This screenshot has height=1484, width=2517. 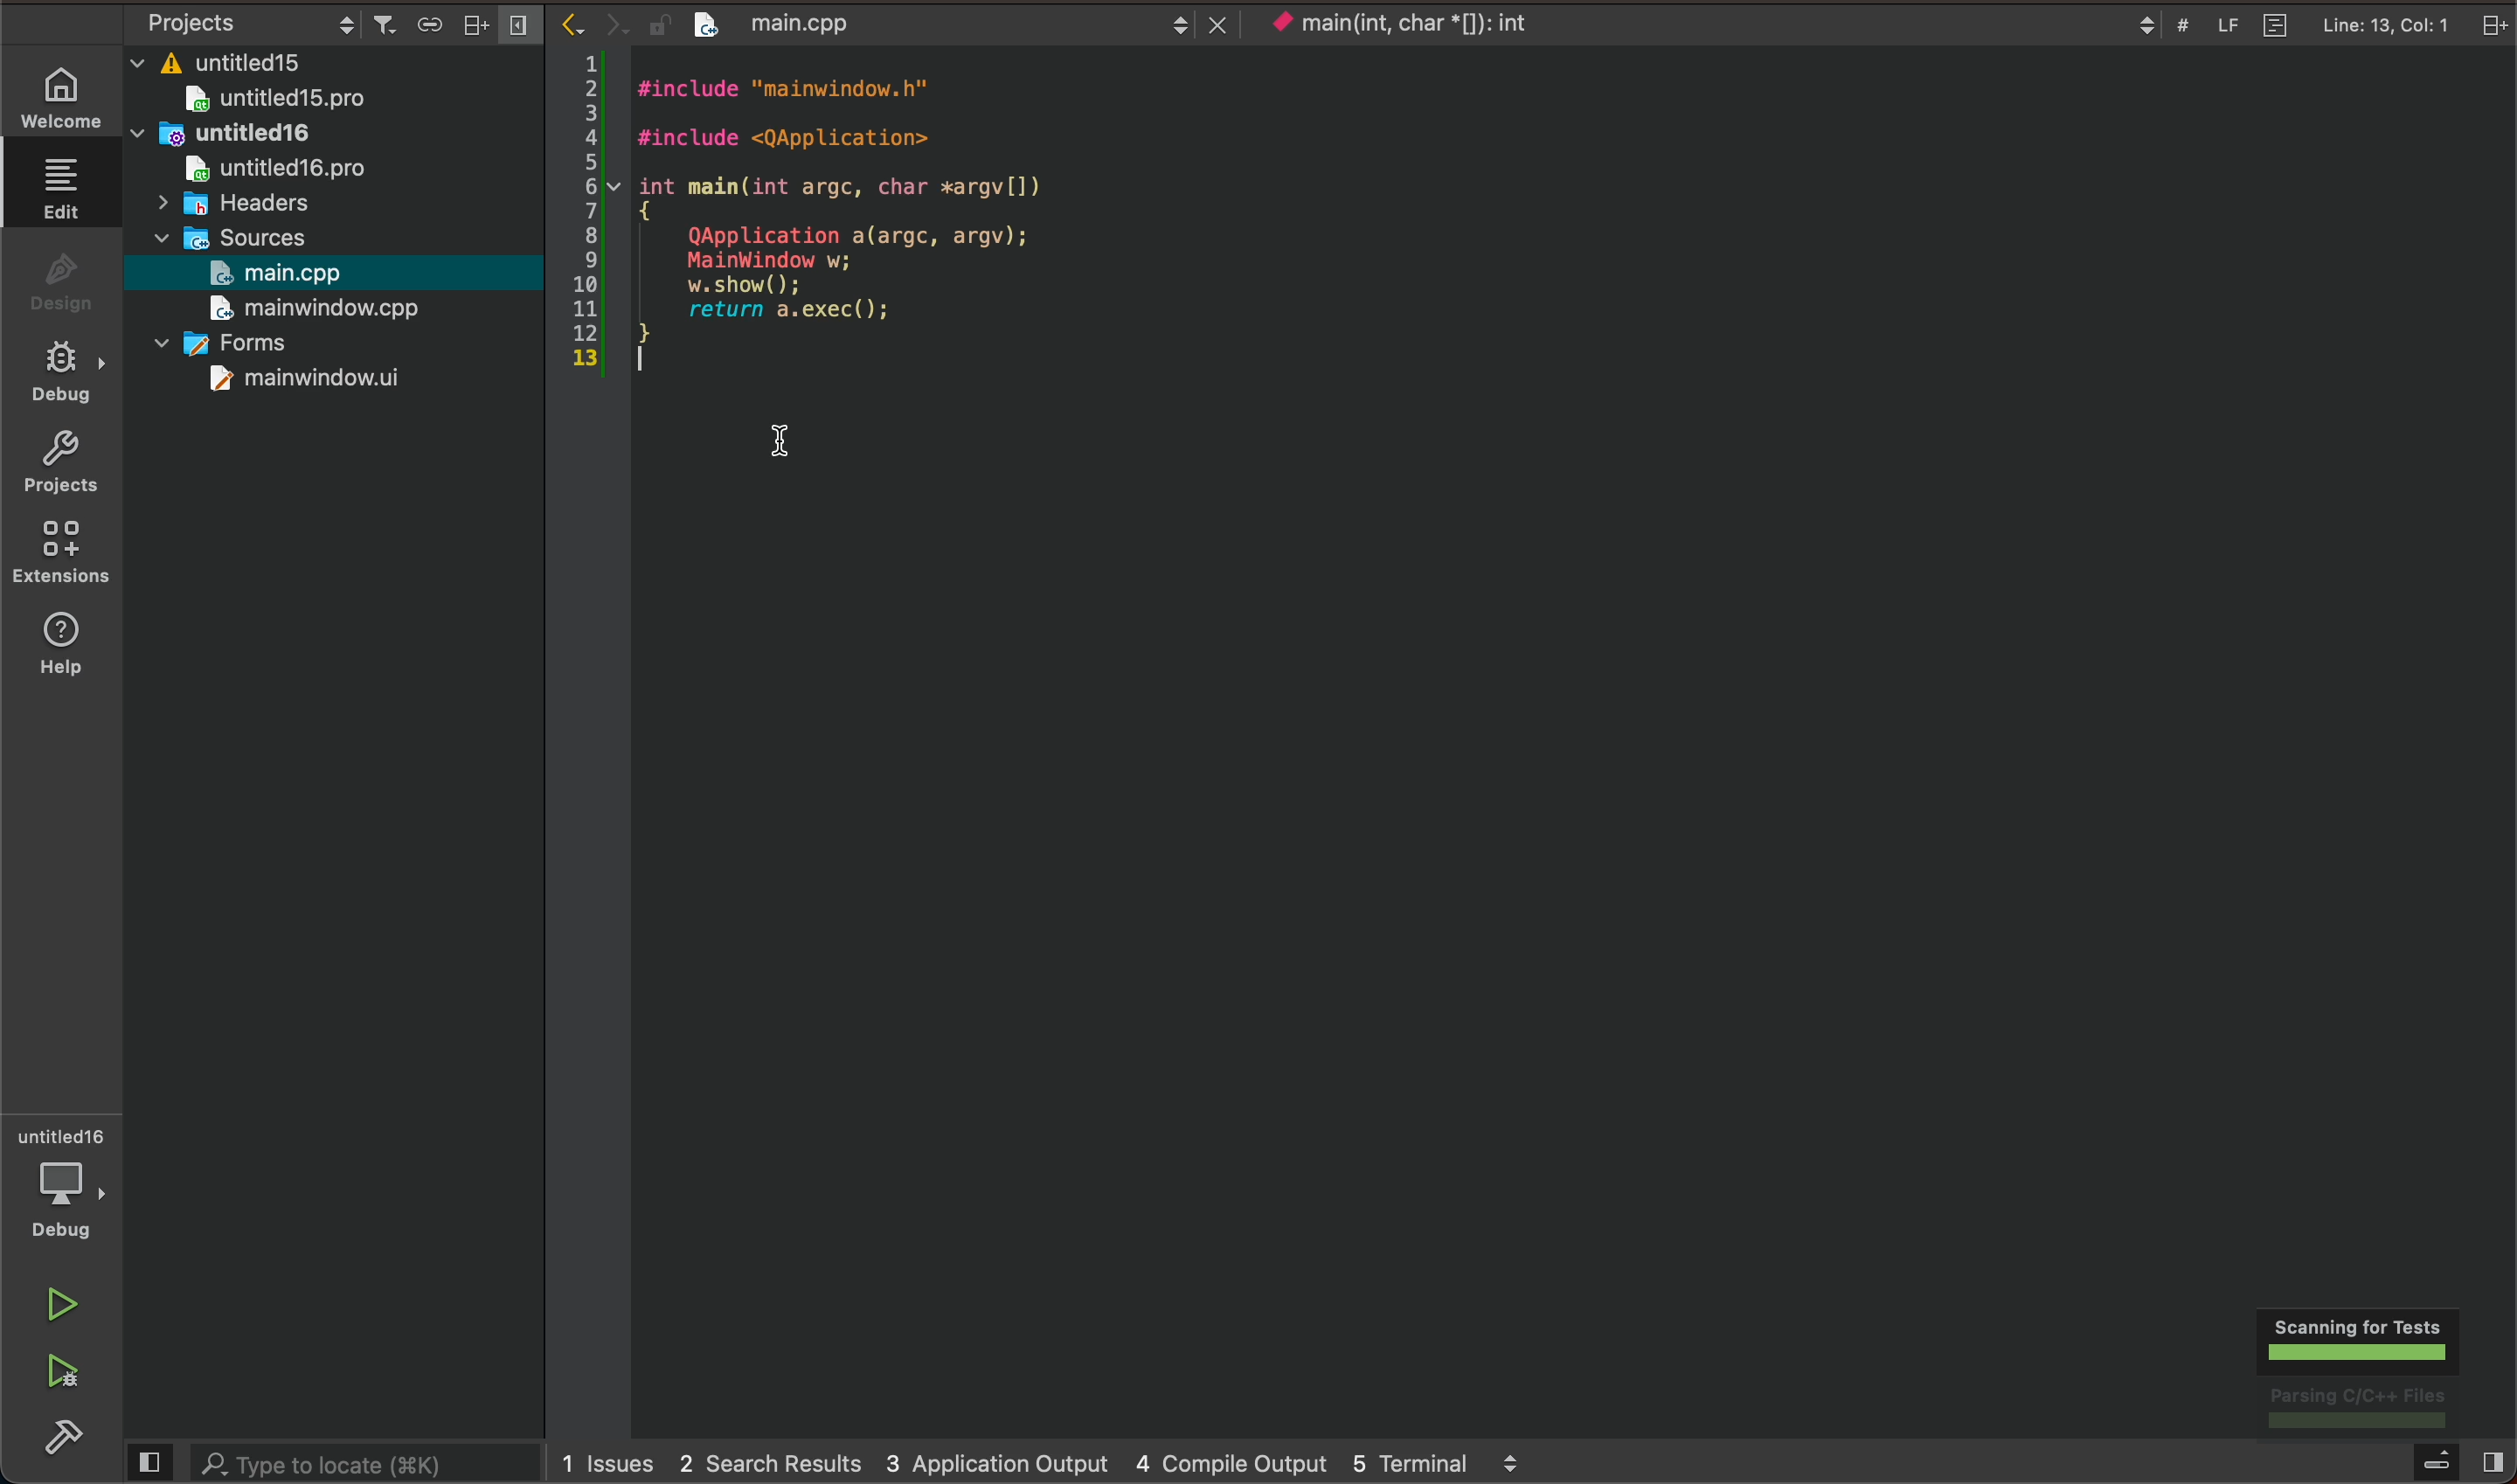 I want to click on files and folders, so click(x=347, y=59).